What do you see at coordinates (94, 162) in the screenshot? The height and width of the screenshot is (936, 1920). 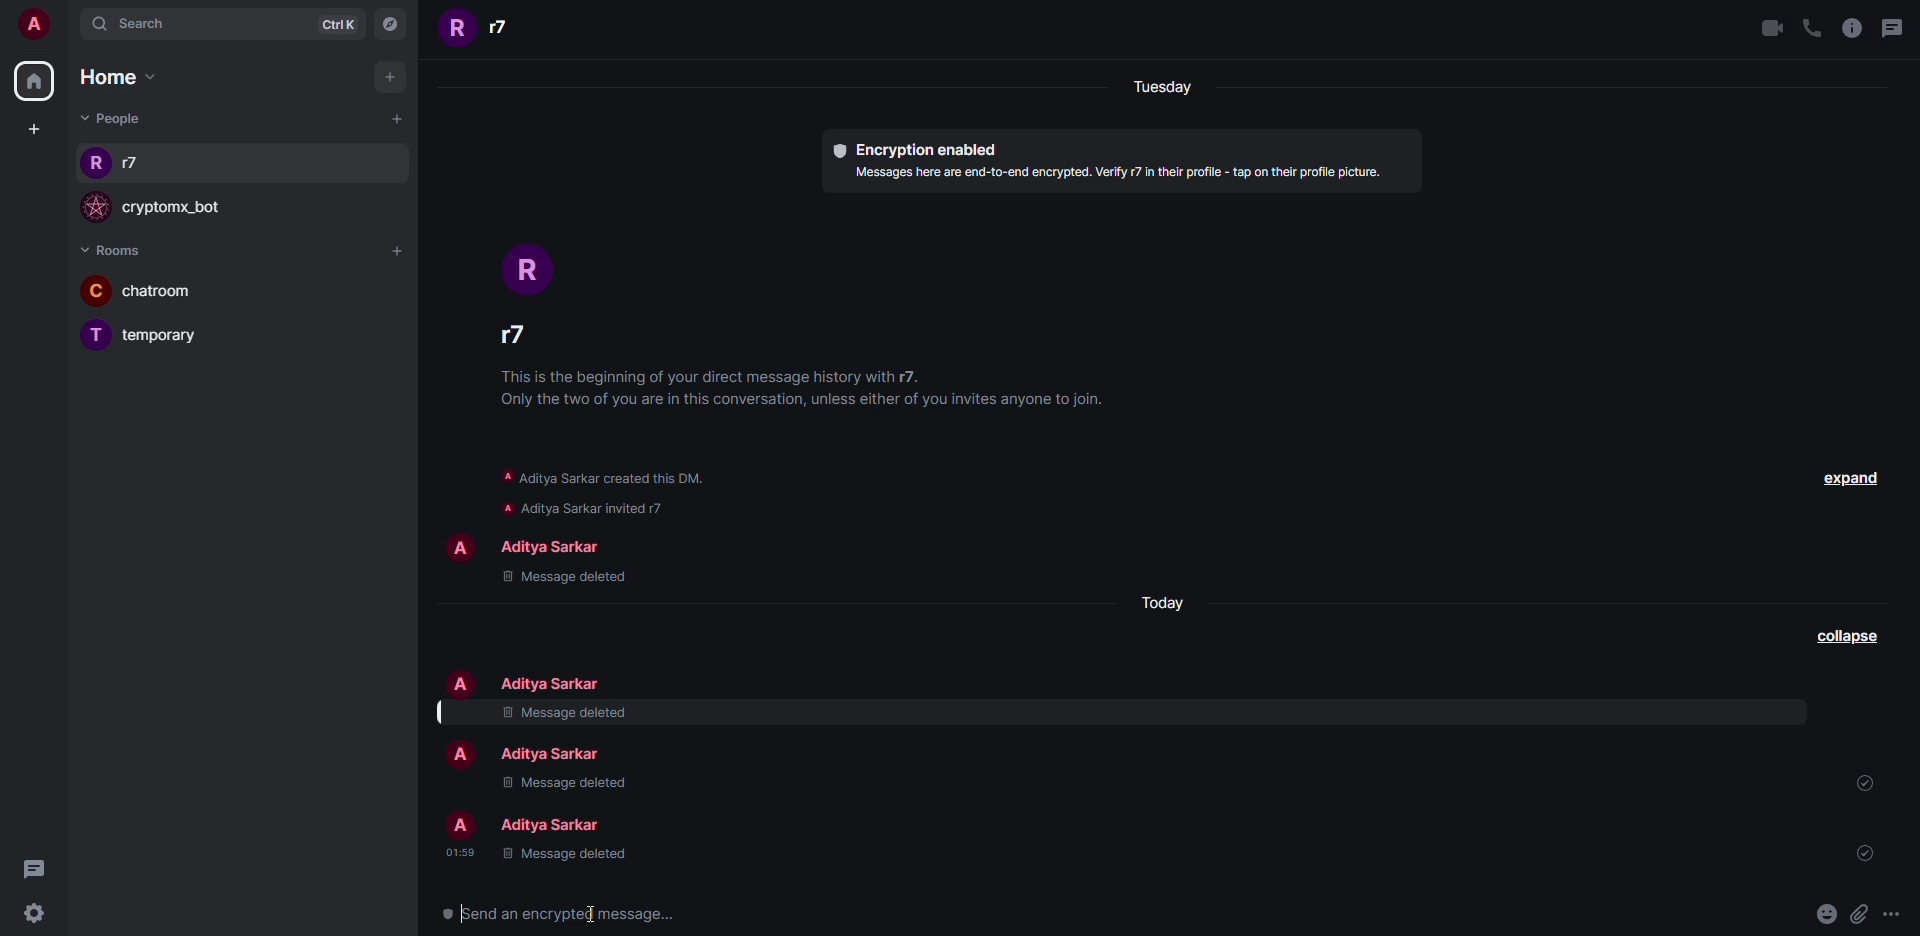 I see `profile` at bounding box center [94, 162].